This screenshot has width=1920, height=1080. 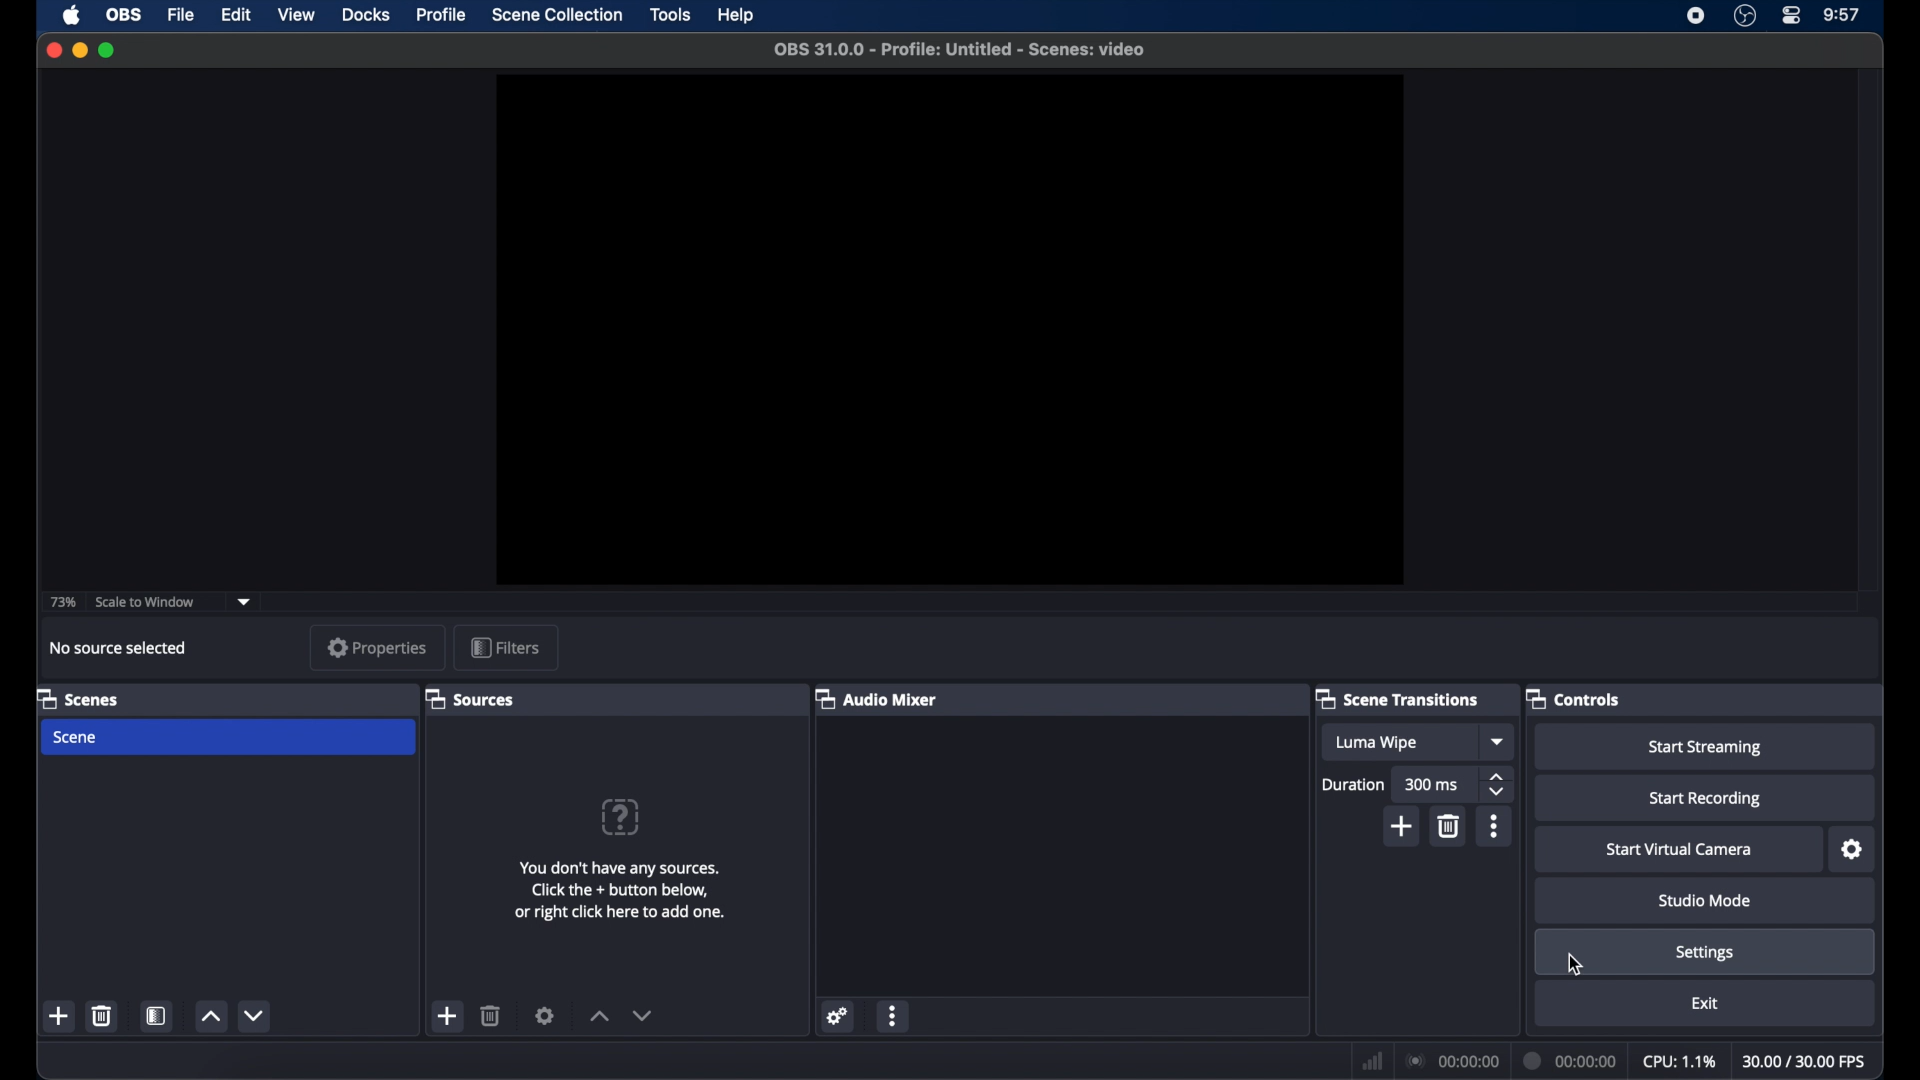 I want to click on apple icon, so click(x=74, y=15).